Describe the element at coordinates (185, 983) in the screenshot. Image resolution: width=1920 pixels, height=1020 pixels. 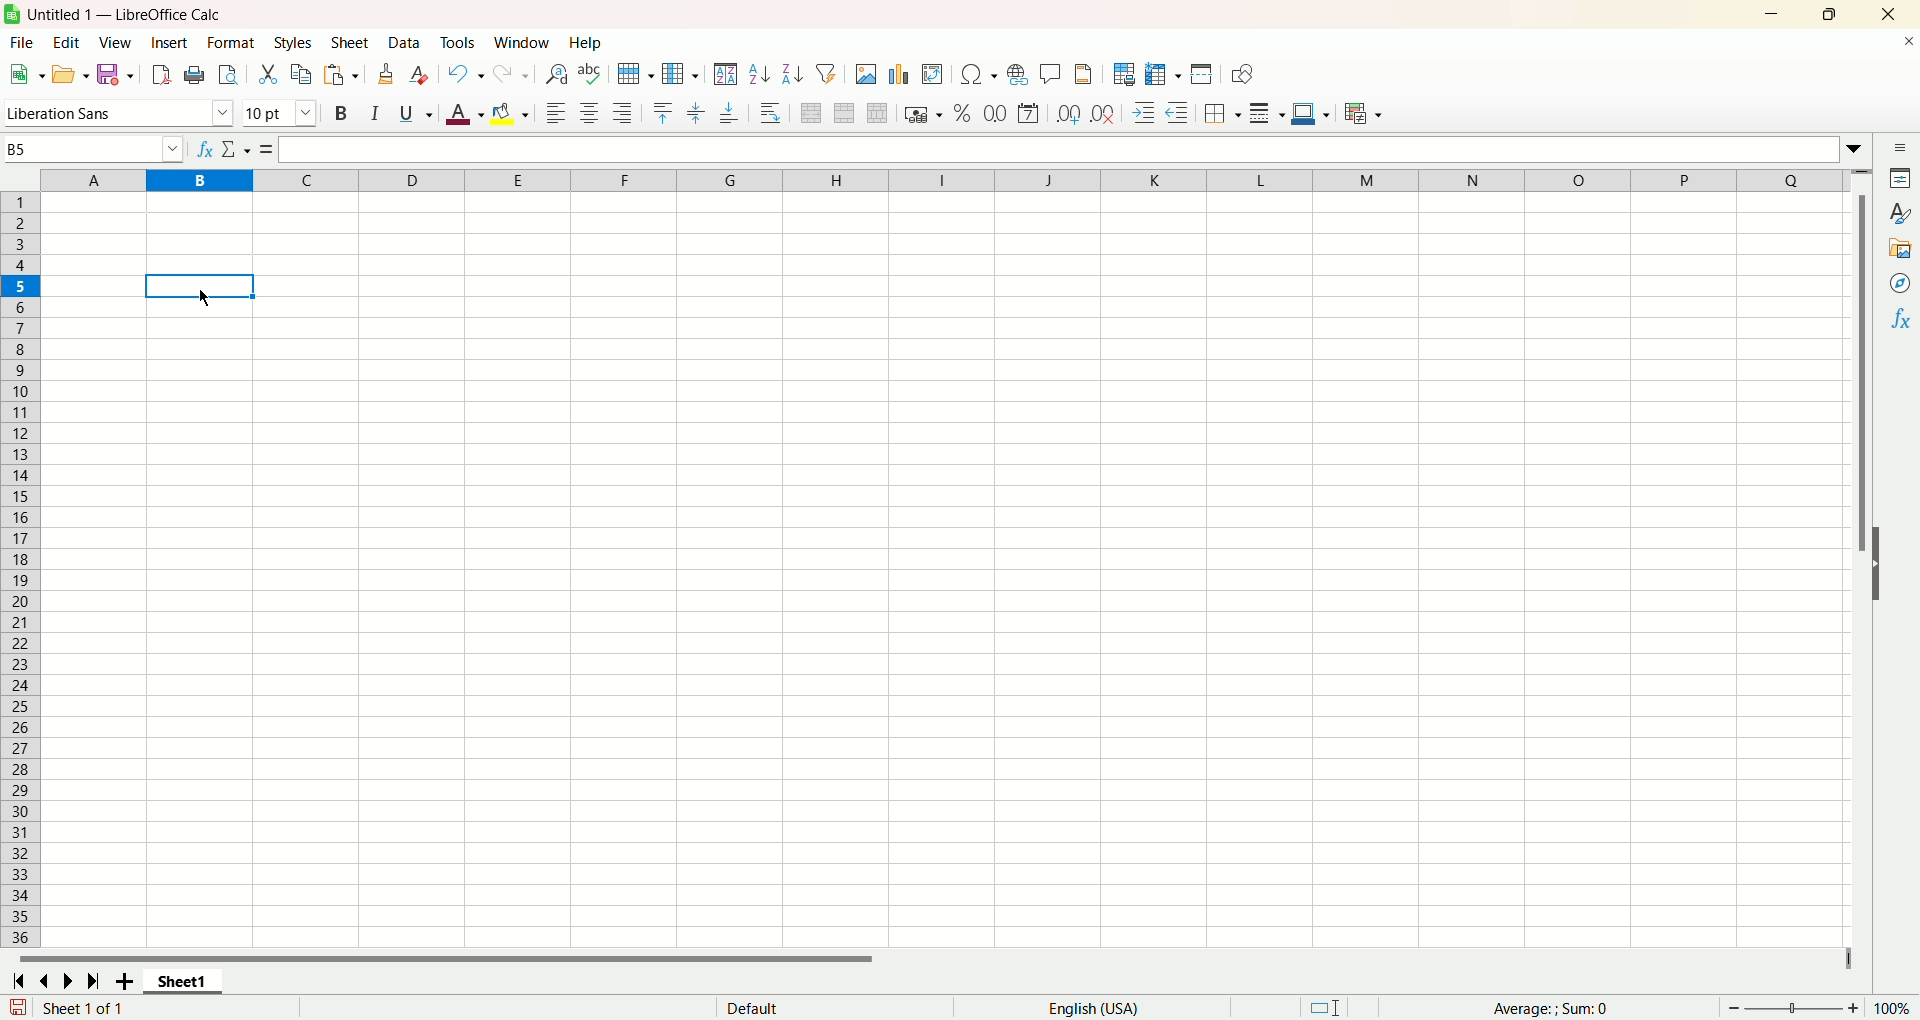
I see `sheet1` at that location.